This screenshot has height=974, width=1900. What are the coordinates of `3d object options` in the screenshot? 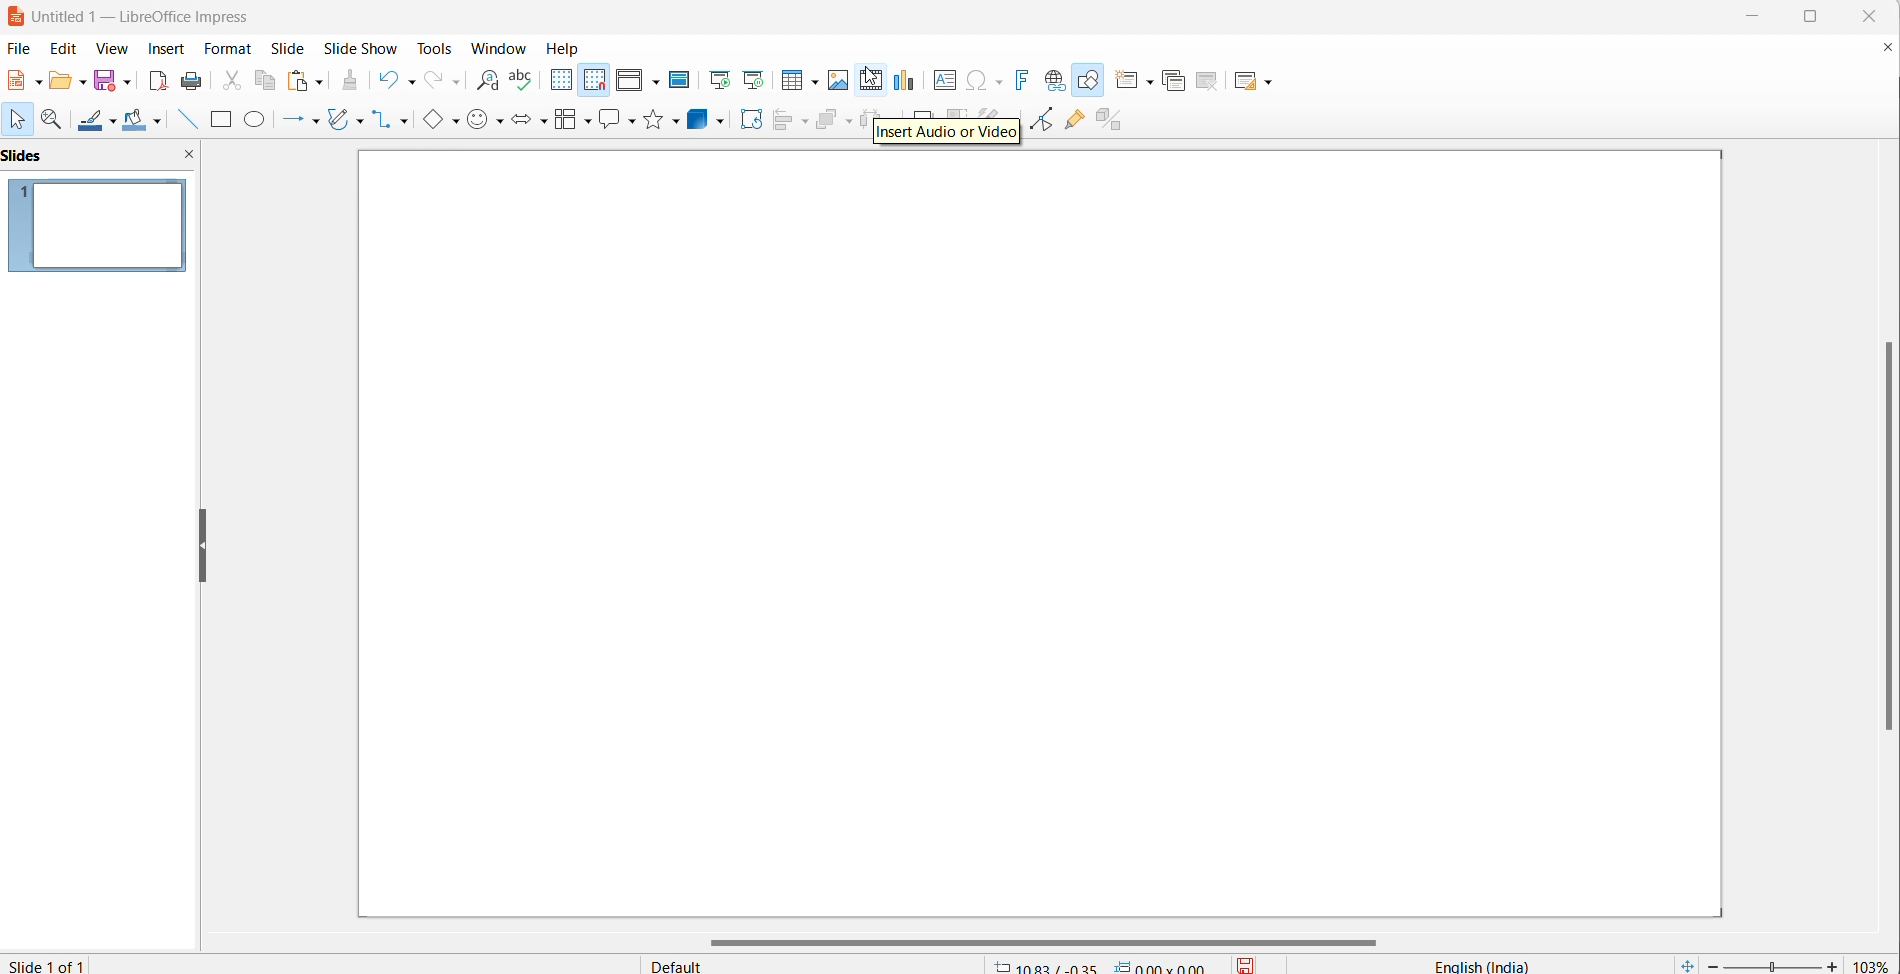 It's located at (723, 121).